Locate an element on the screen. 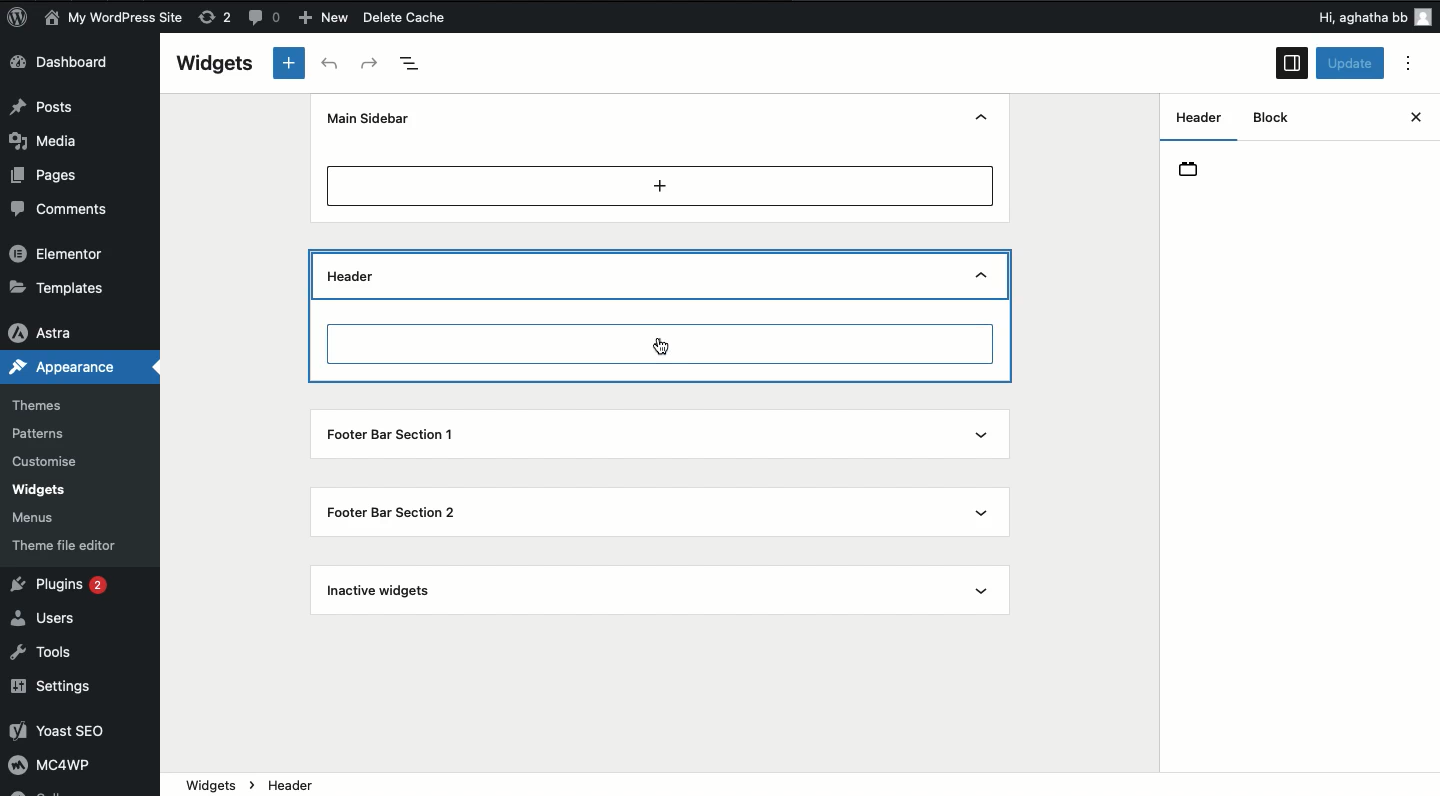  Widgets is located at coordinates (40, 490).